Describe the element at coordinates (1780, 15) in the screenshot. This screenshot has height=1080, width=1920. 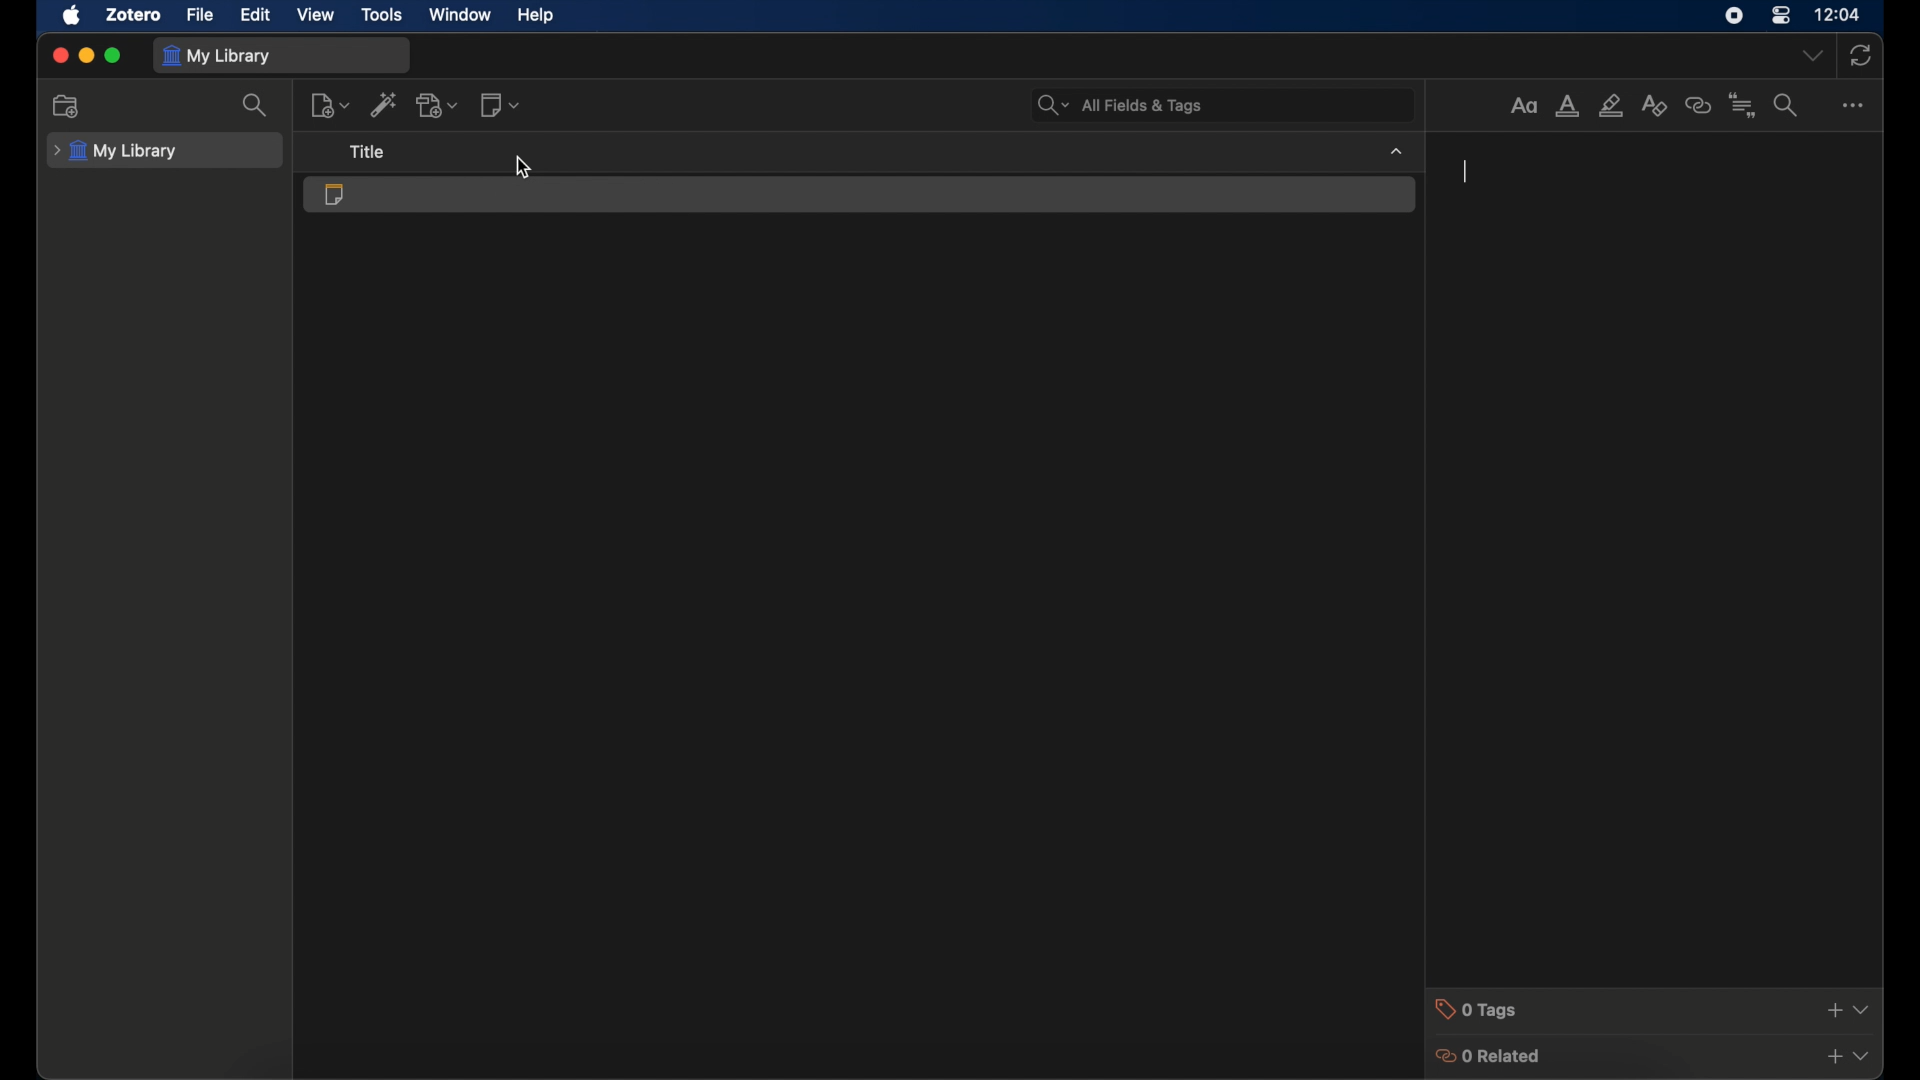
I see `control center` at that location.